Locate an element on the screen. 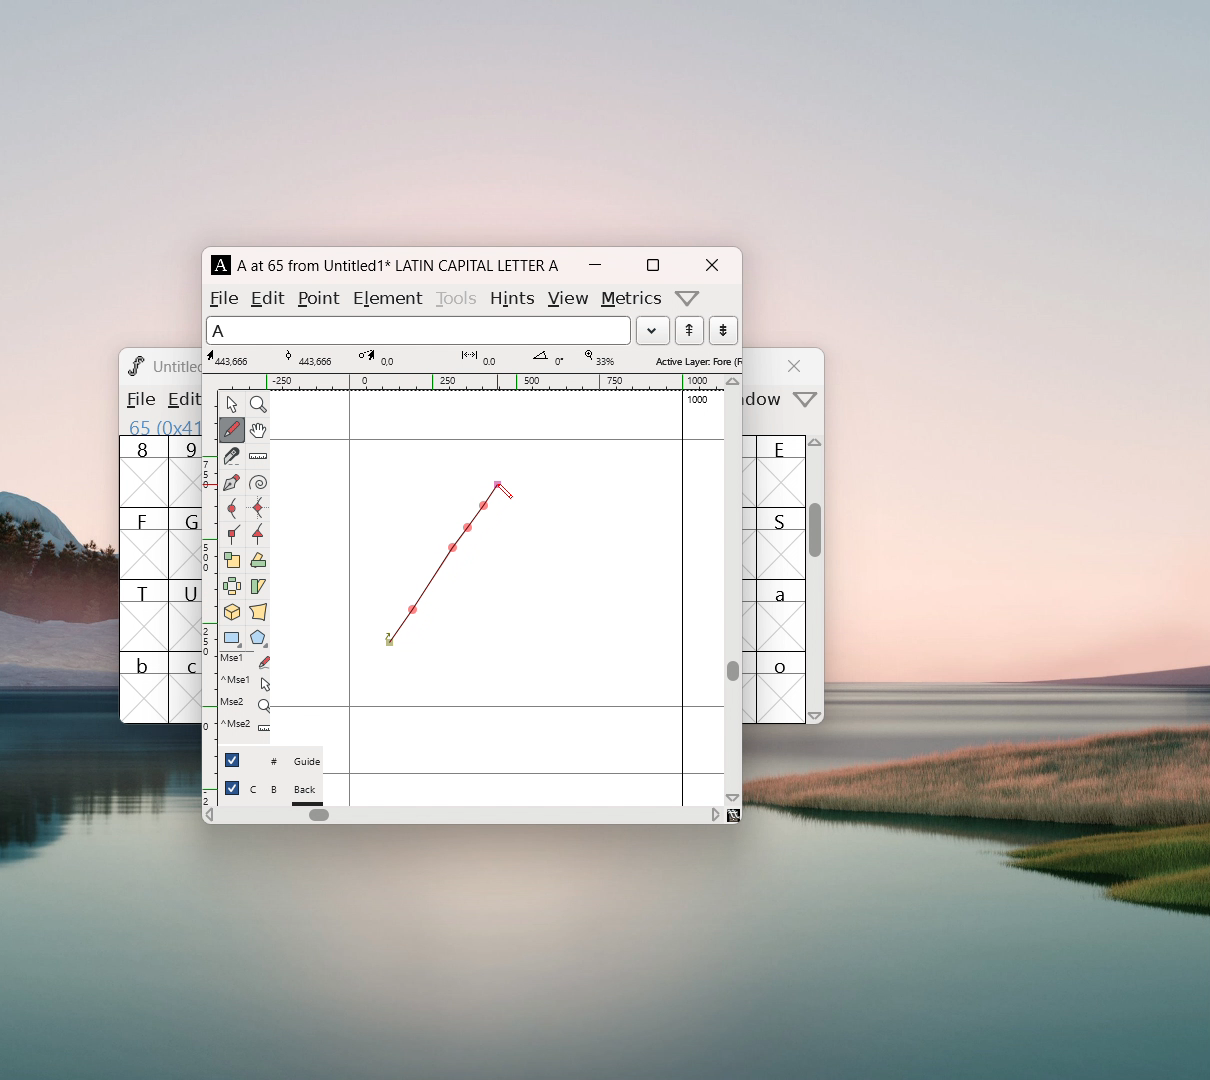 This screenshot has width=1210, height=1080. F is located at coordinates (144, 543).